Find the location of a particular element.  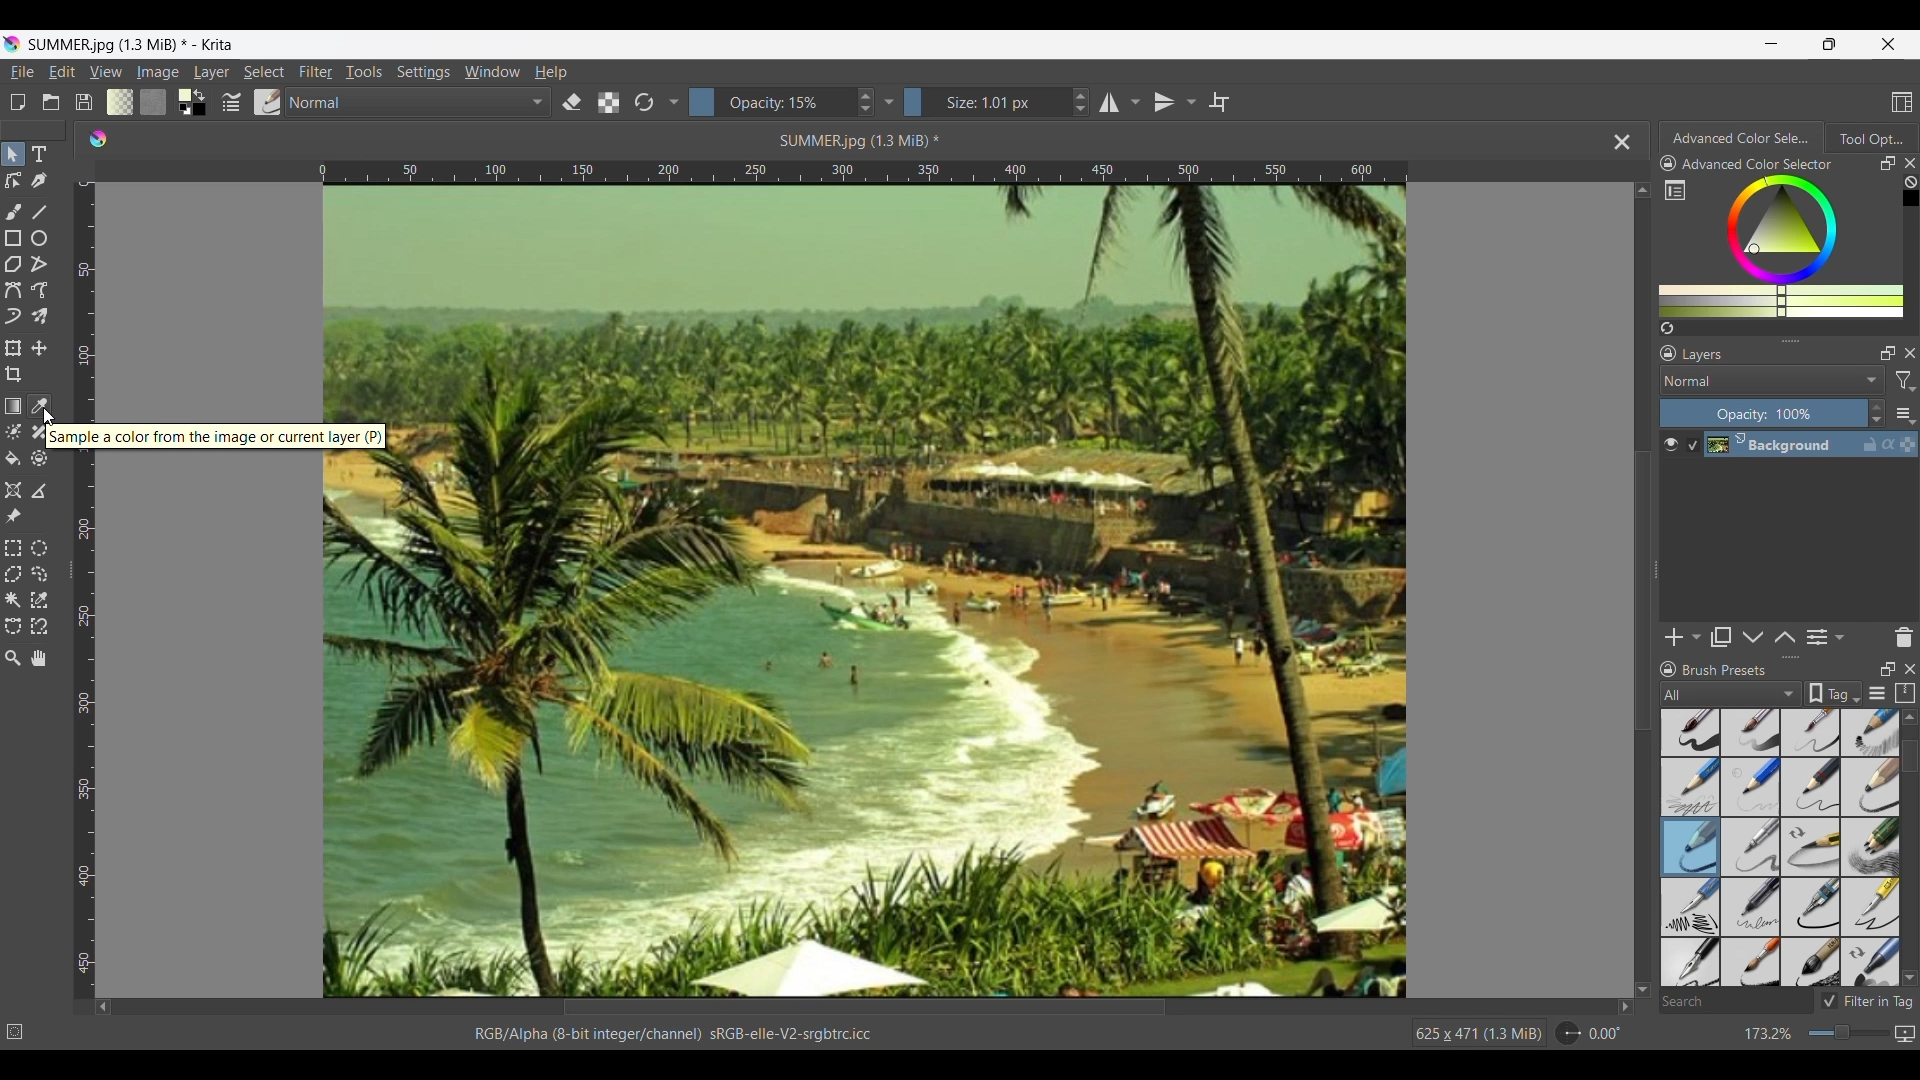

Text tool is located at coordinates (39, 155).